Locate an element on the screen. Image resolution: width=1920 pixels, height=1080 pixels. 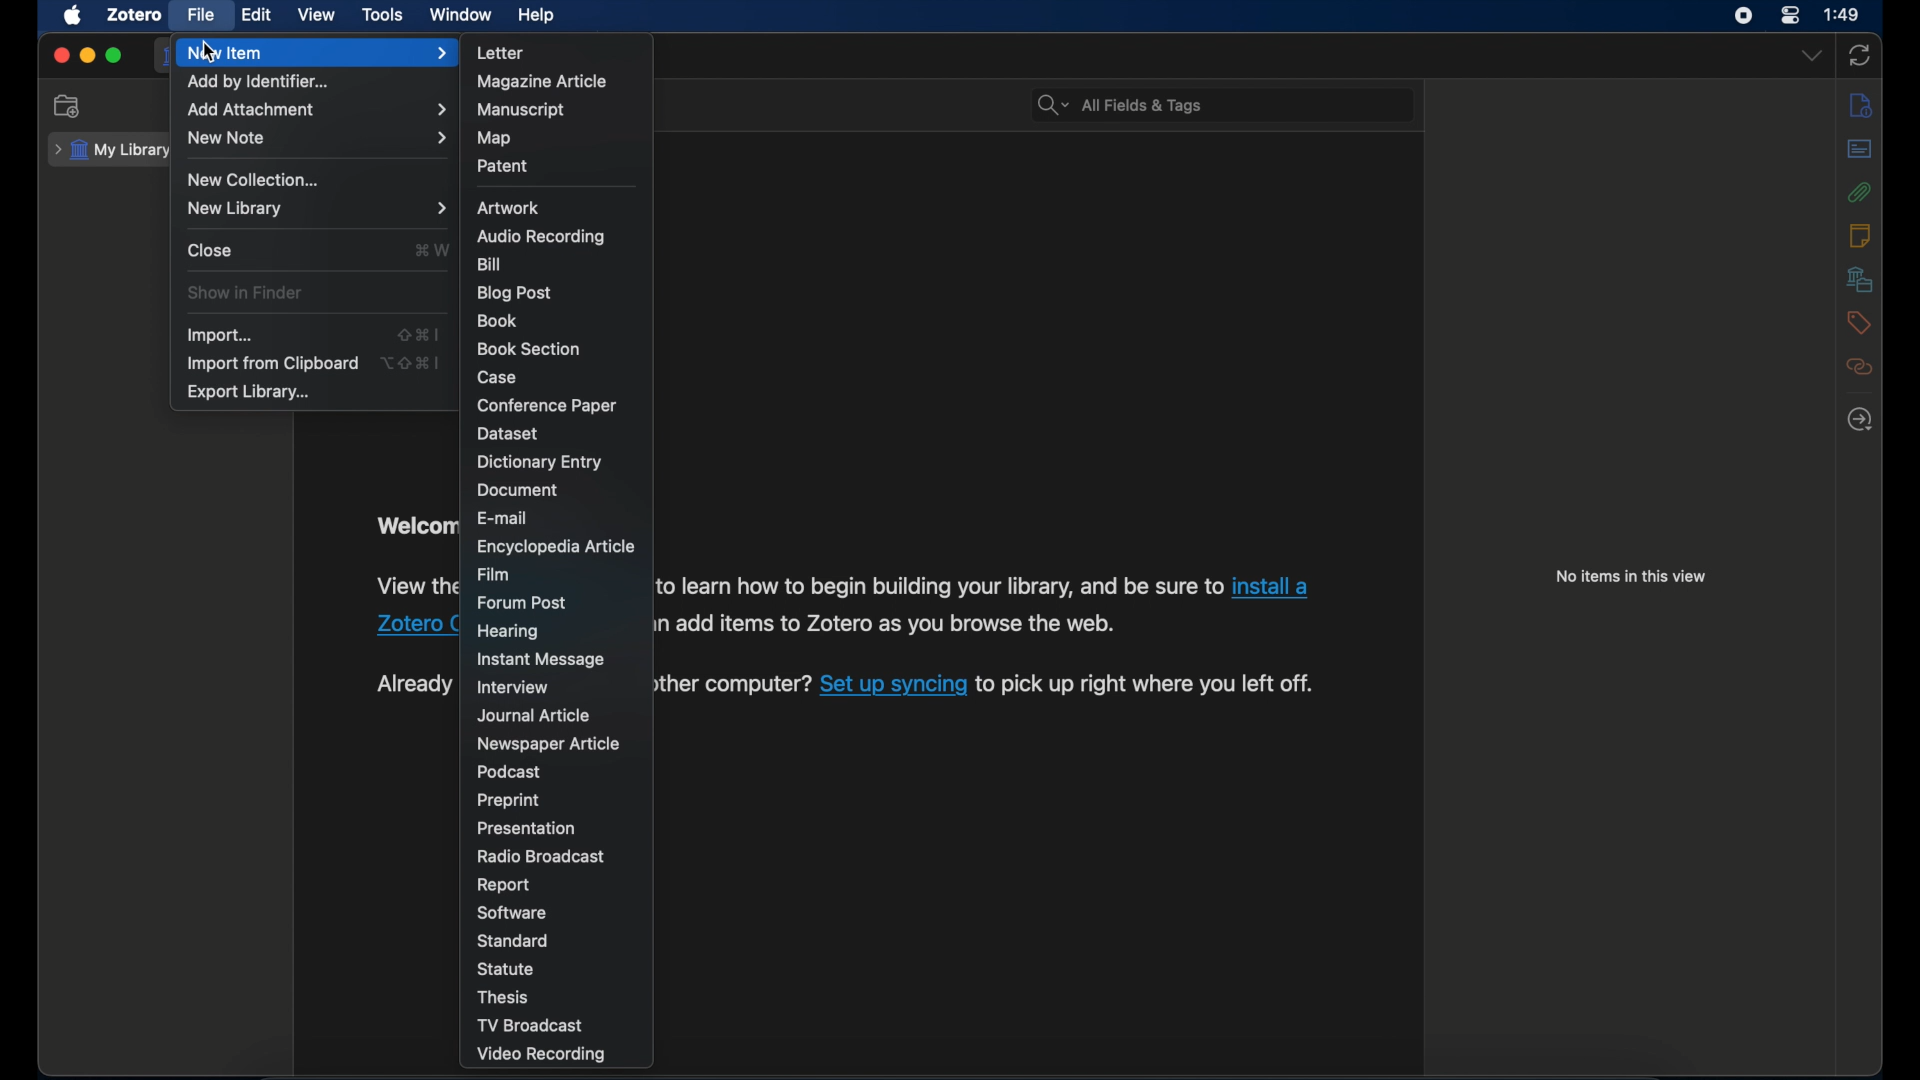
magazine article is located at coordinates (542, 81).